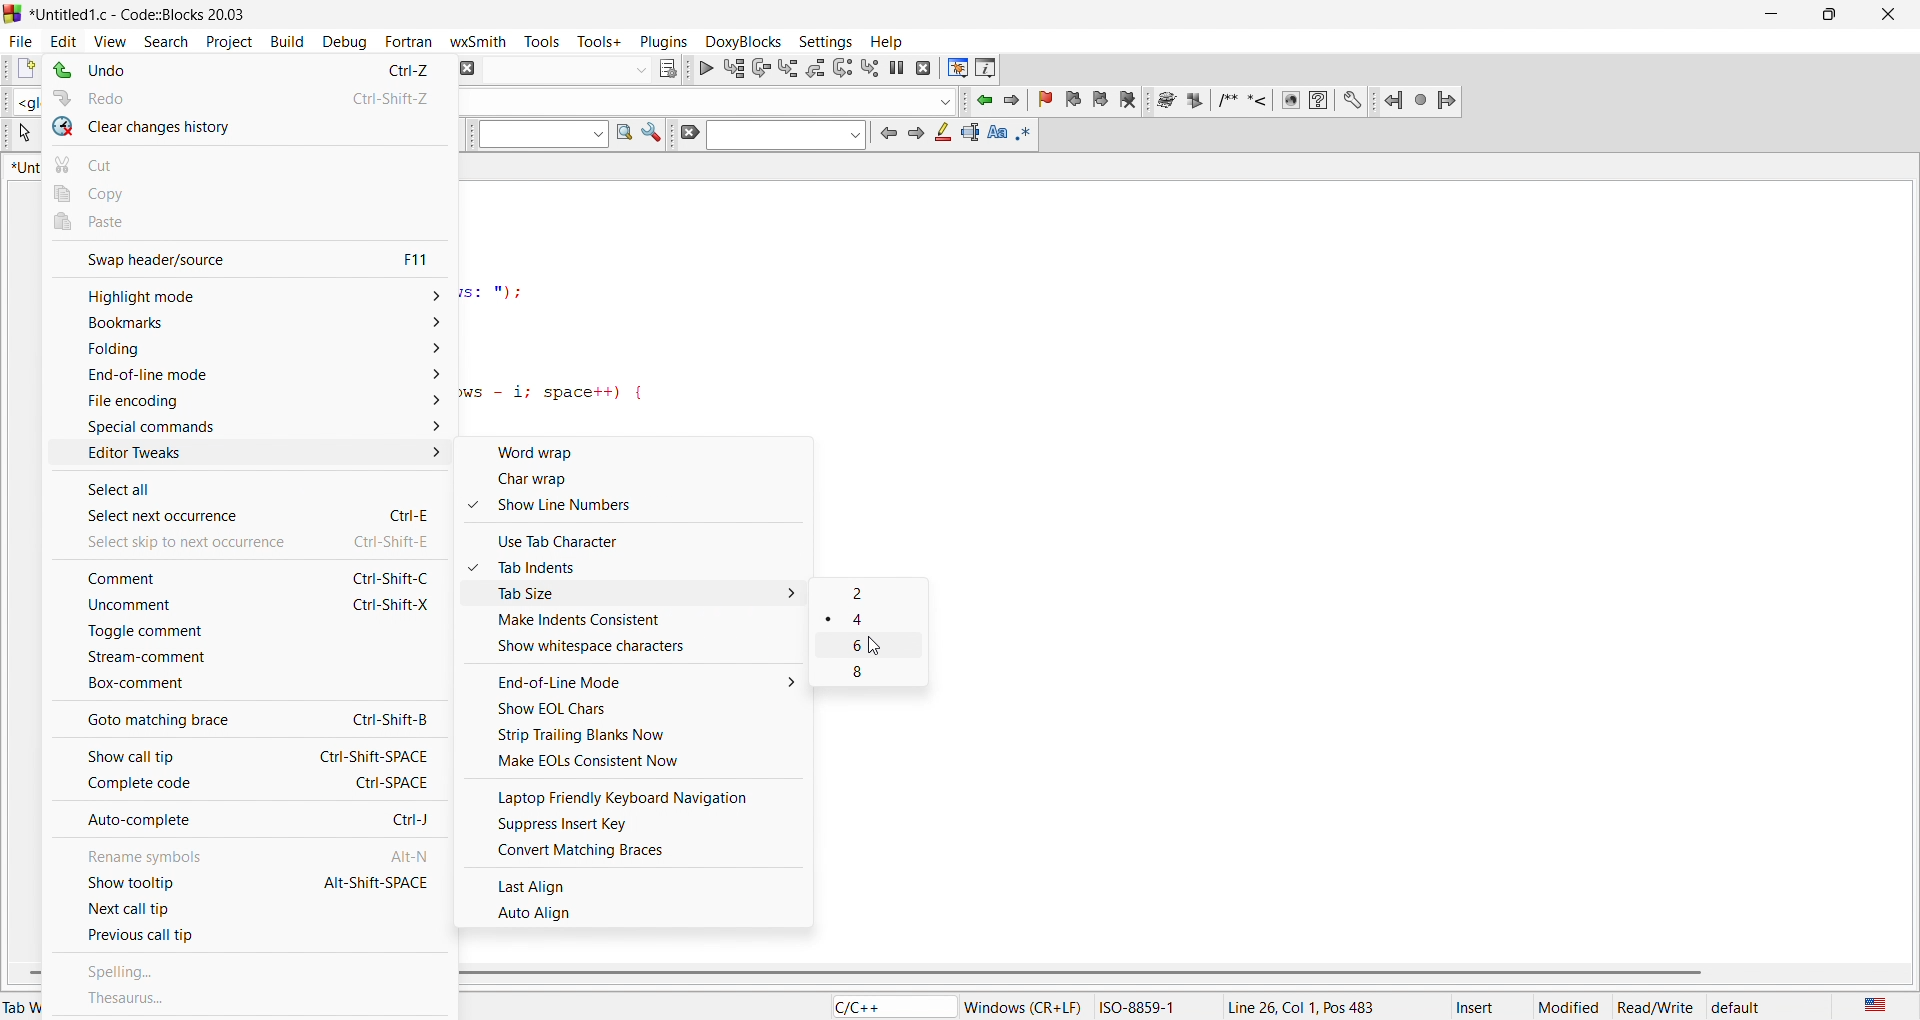 The width and height of the screenshot is (1920, 1020). What do you see at coordinates (1024, 1005) in the screenshot?
I see `‘Windows (CR+LF) ` at bounding box center [1024, 1005].